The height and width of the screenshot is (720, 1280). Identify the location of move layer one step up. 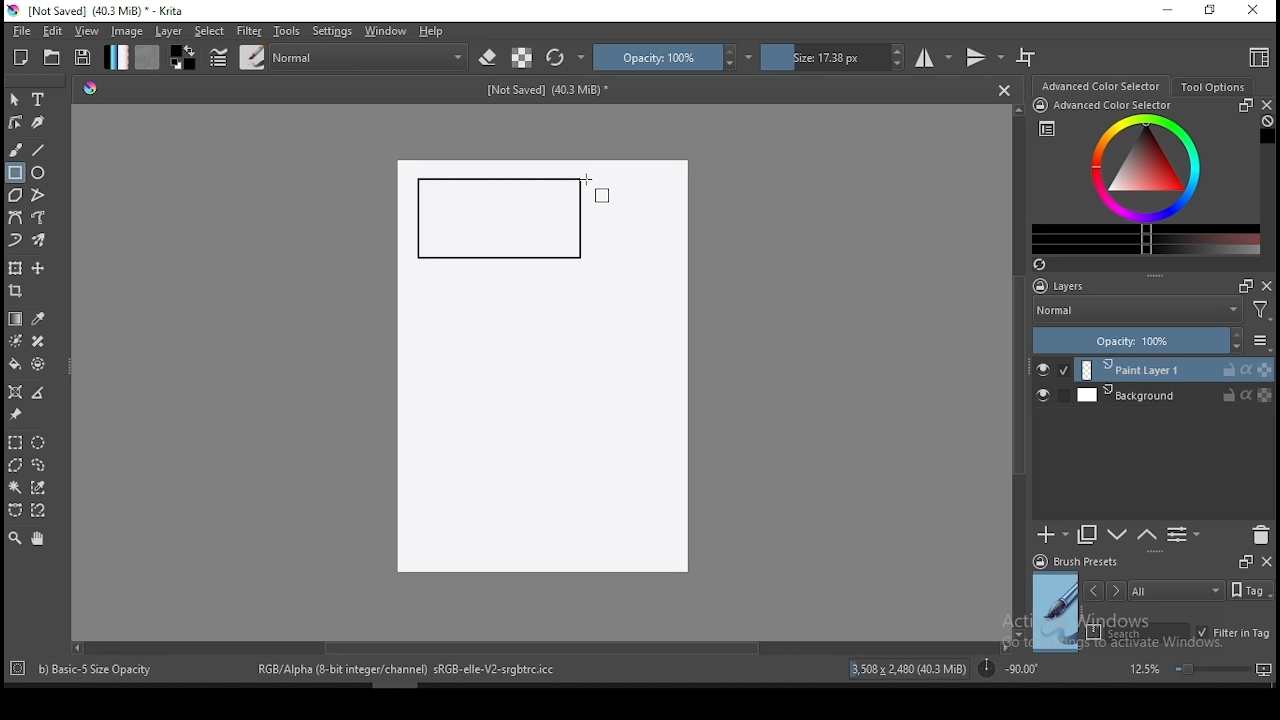
(1118, 537).